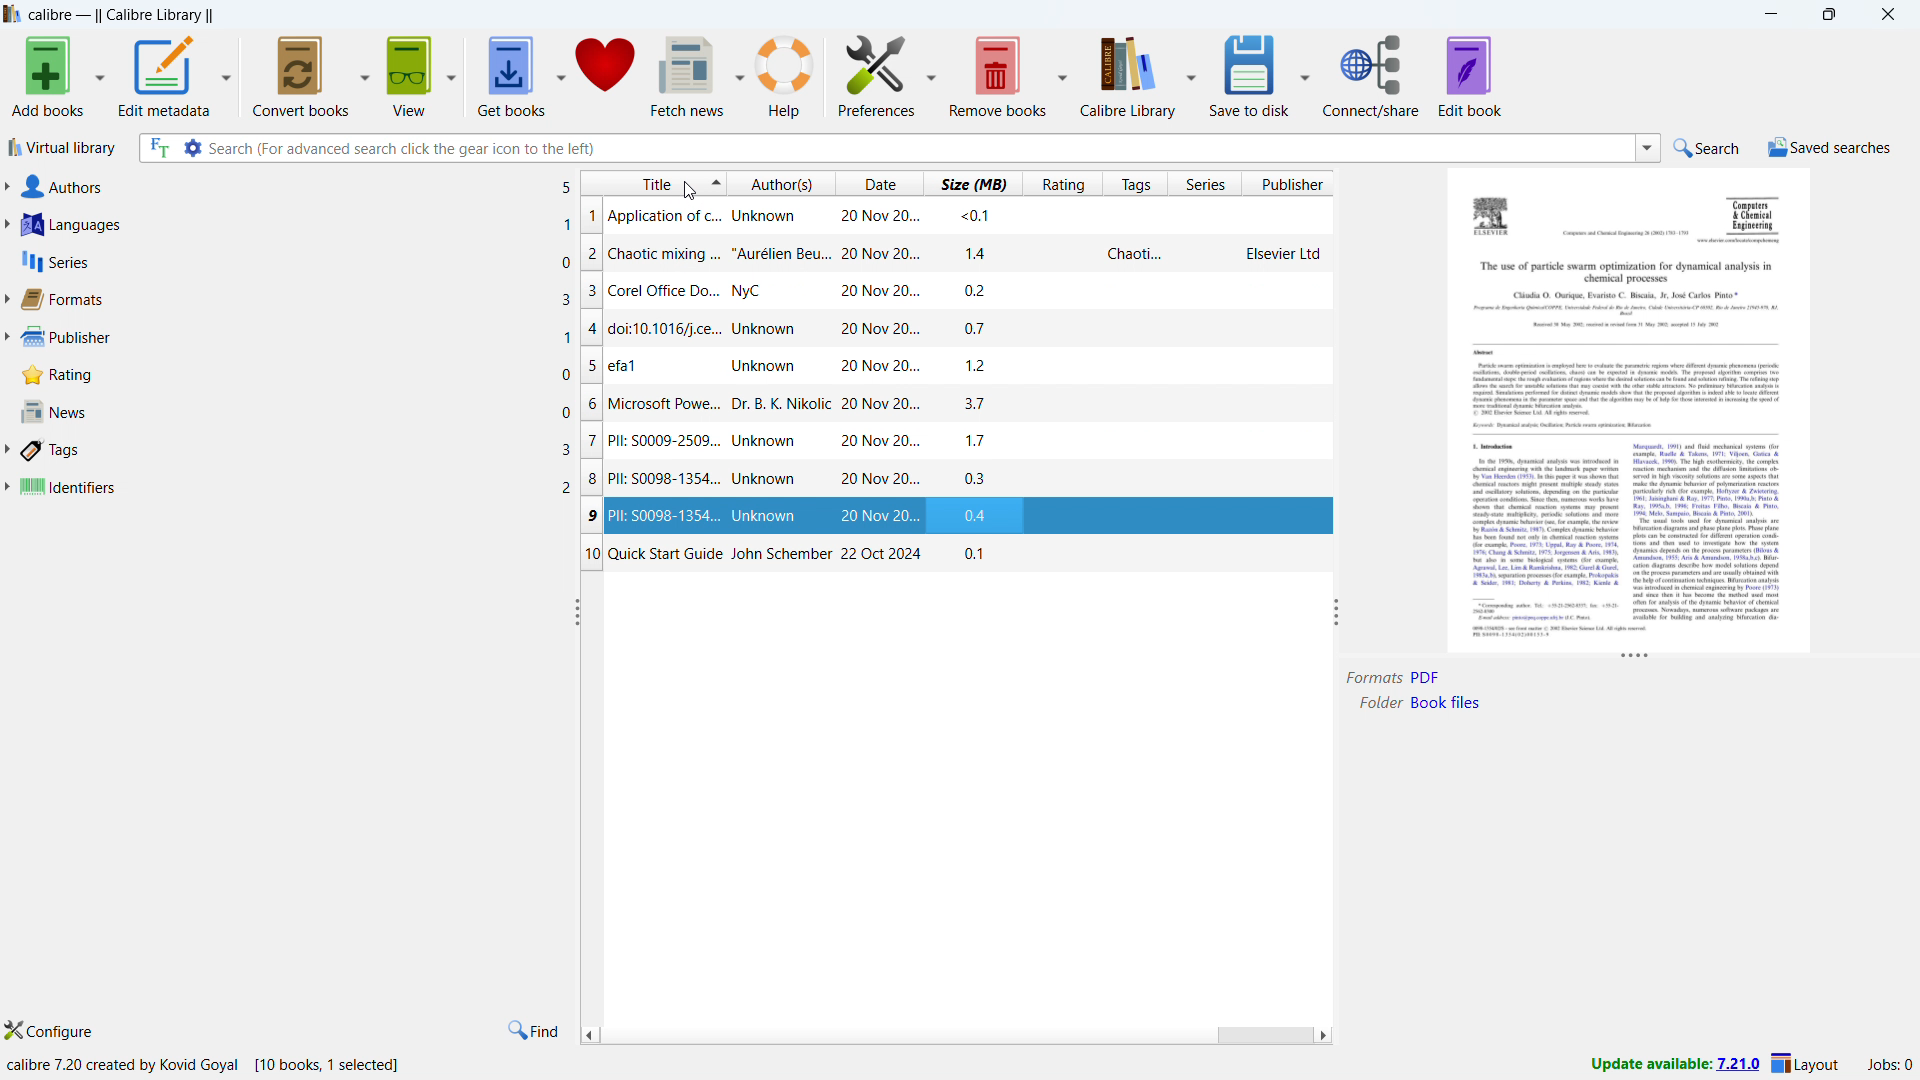 The height and width of the screenshot is (1080, 1920). I want to click on remove books options, so click(1059, 76).